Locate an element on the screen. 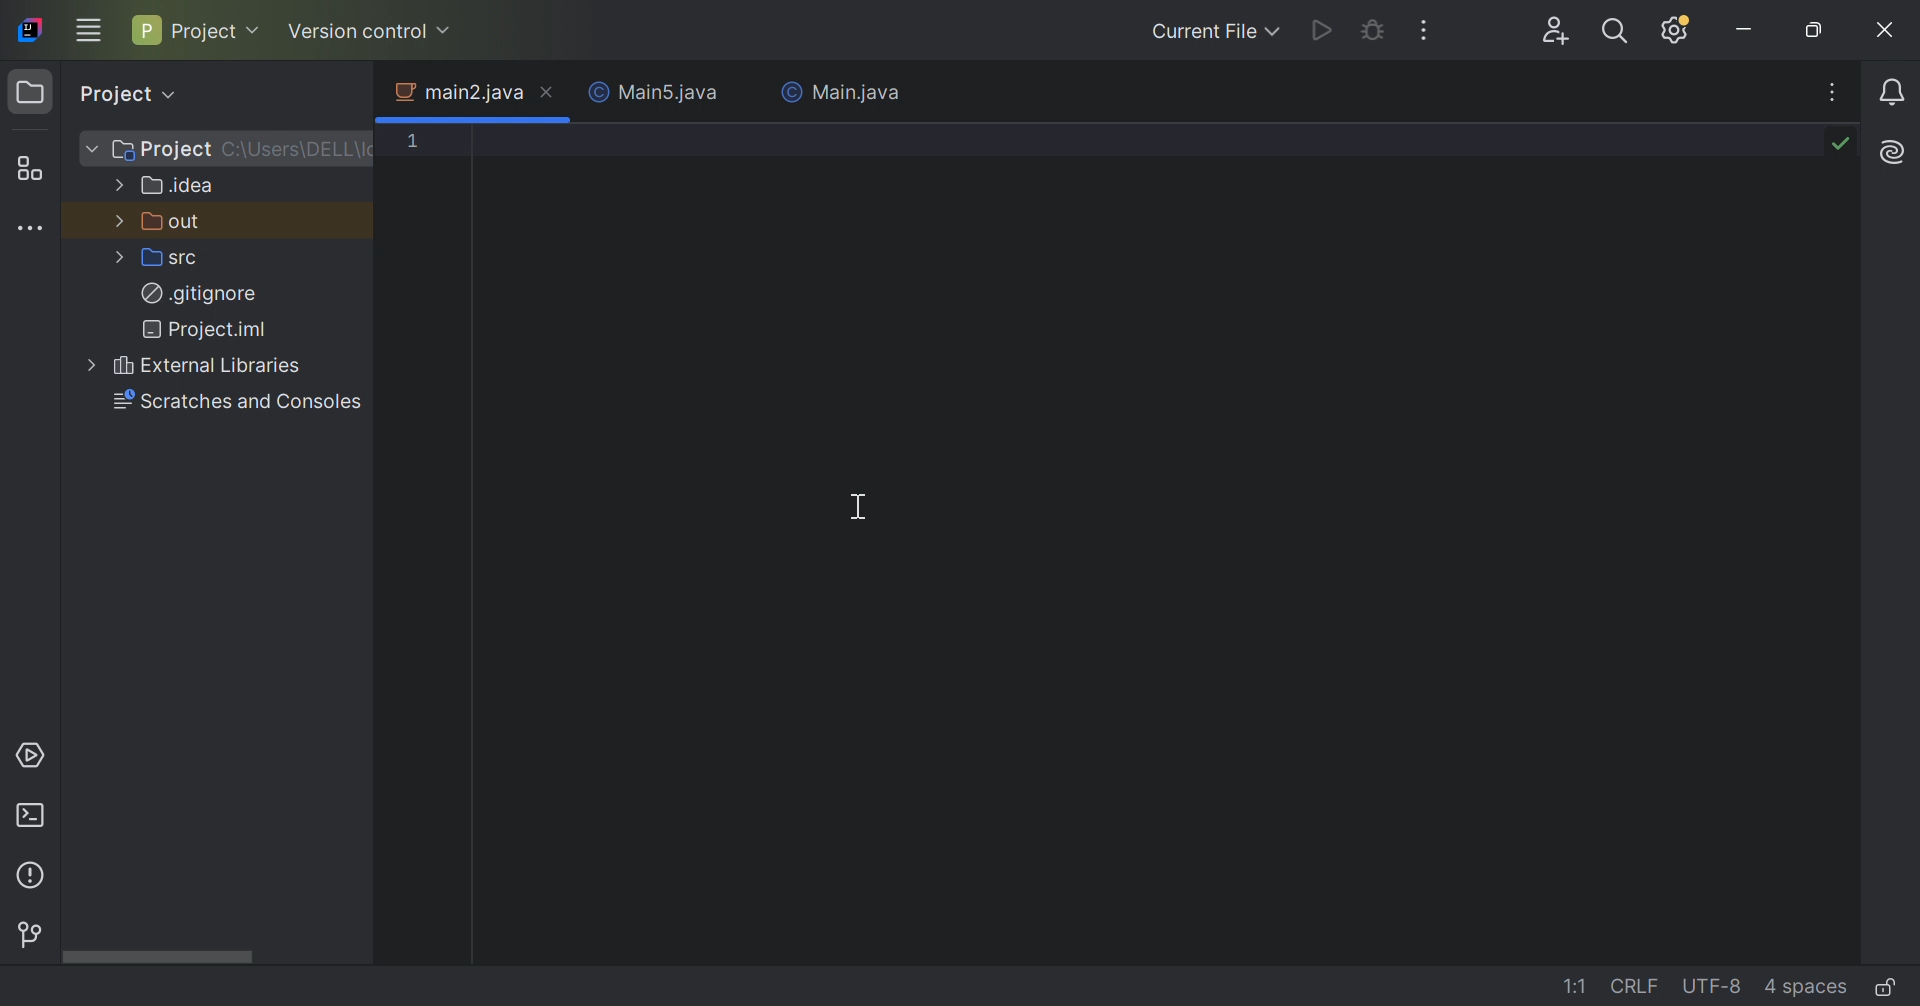 This screenshot has width=1920, height=1006. CRLF is located at coordinates (1638, 985).